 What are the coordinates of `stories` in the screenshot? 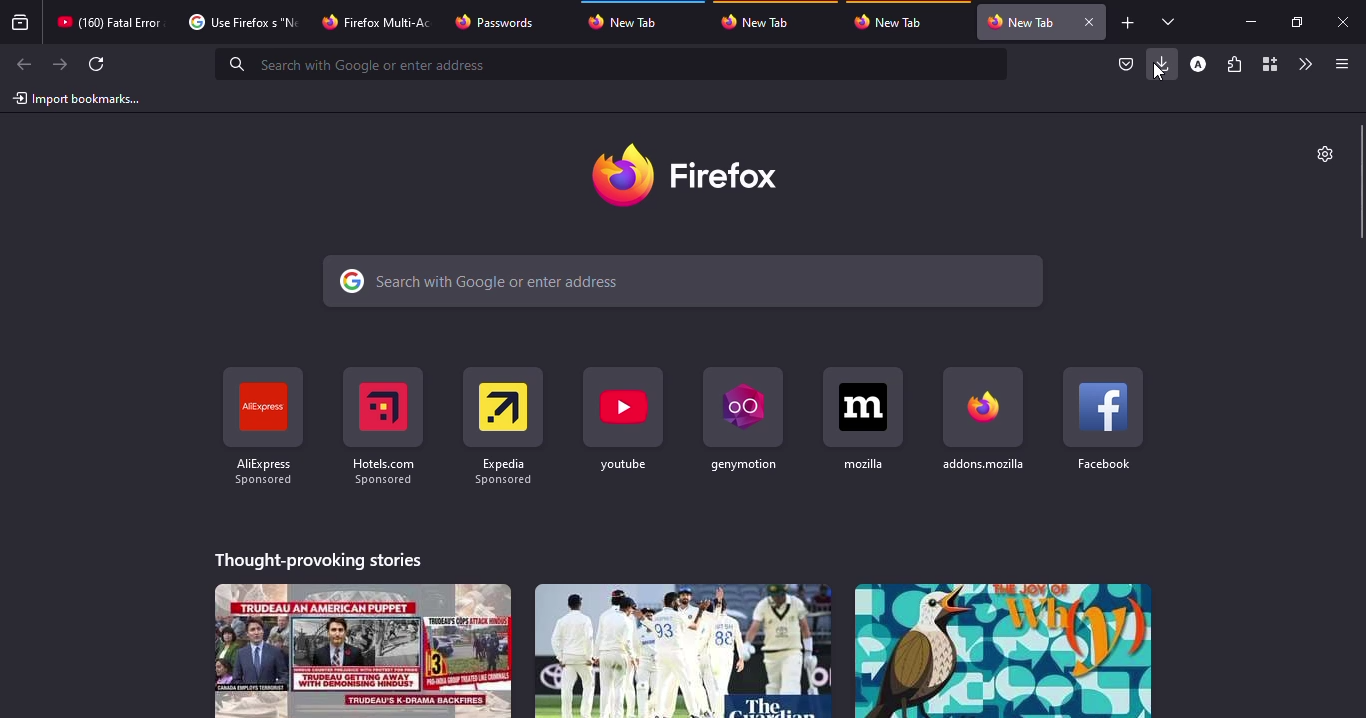 It's located at (681, 650).